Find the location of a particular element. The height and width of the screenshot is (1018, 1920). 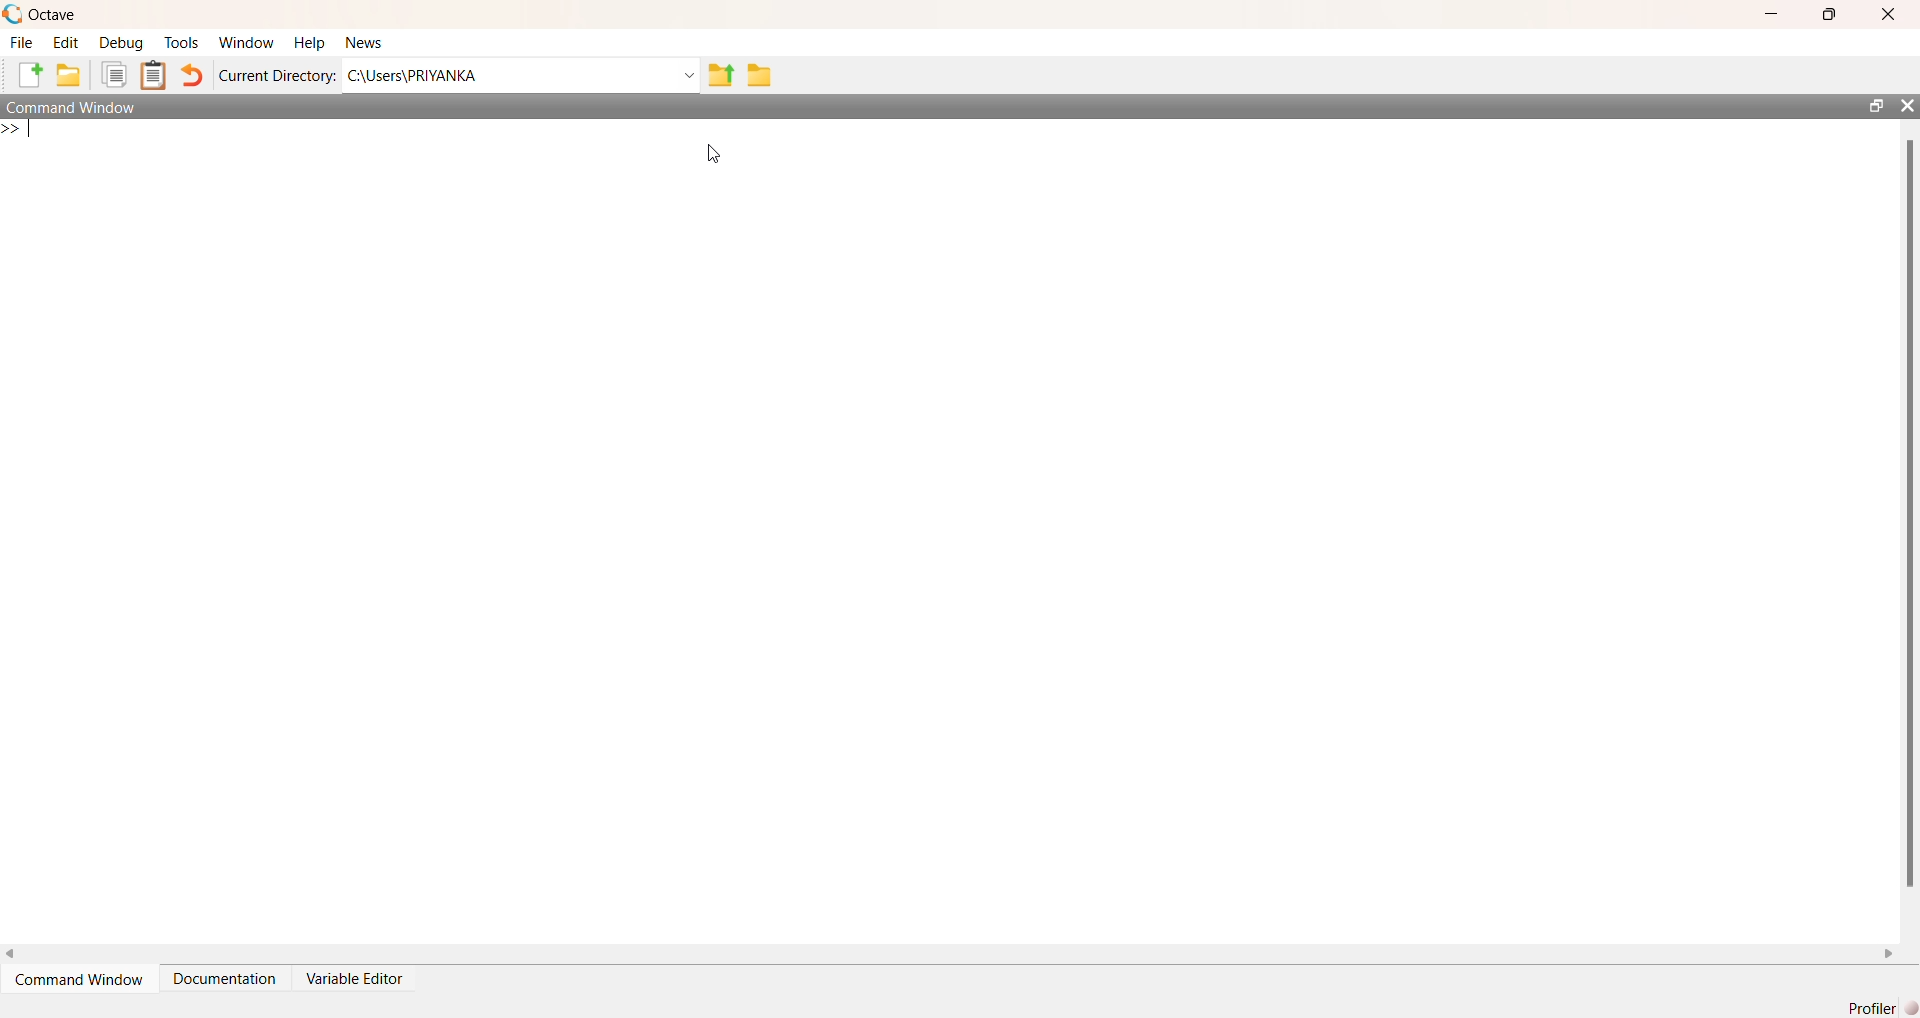

typing cursor is located at coordinates (42, 135).